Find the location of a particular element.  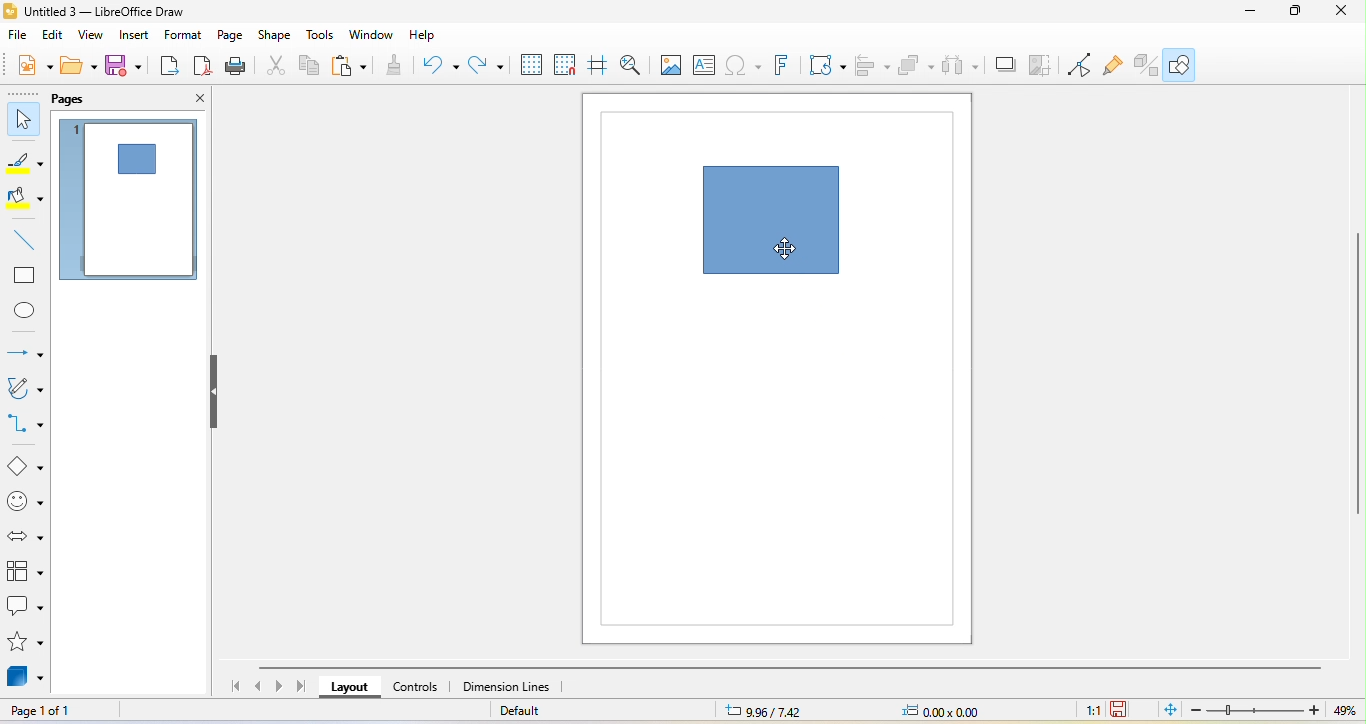

1:1 is located at coordinates (1085, 709).